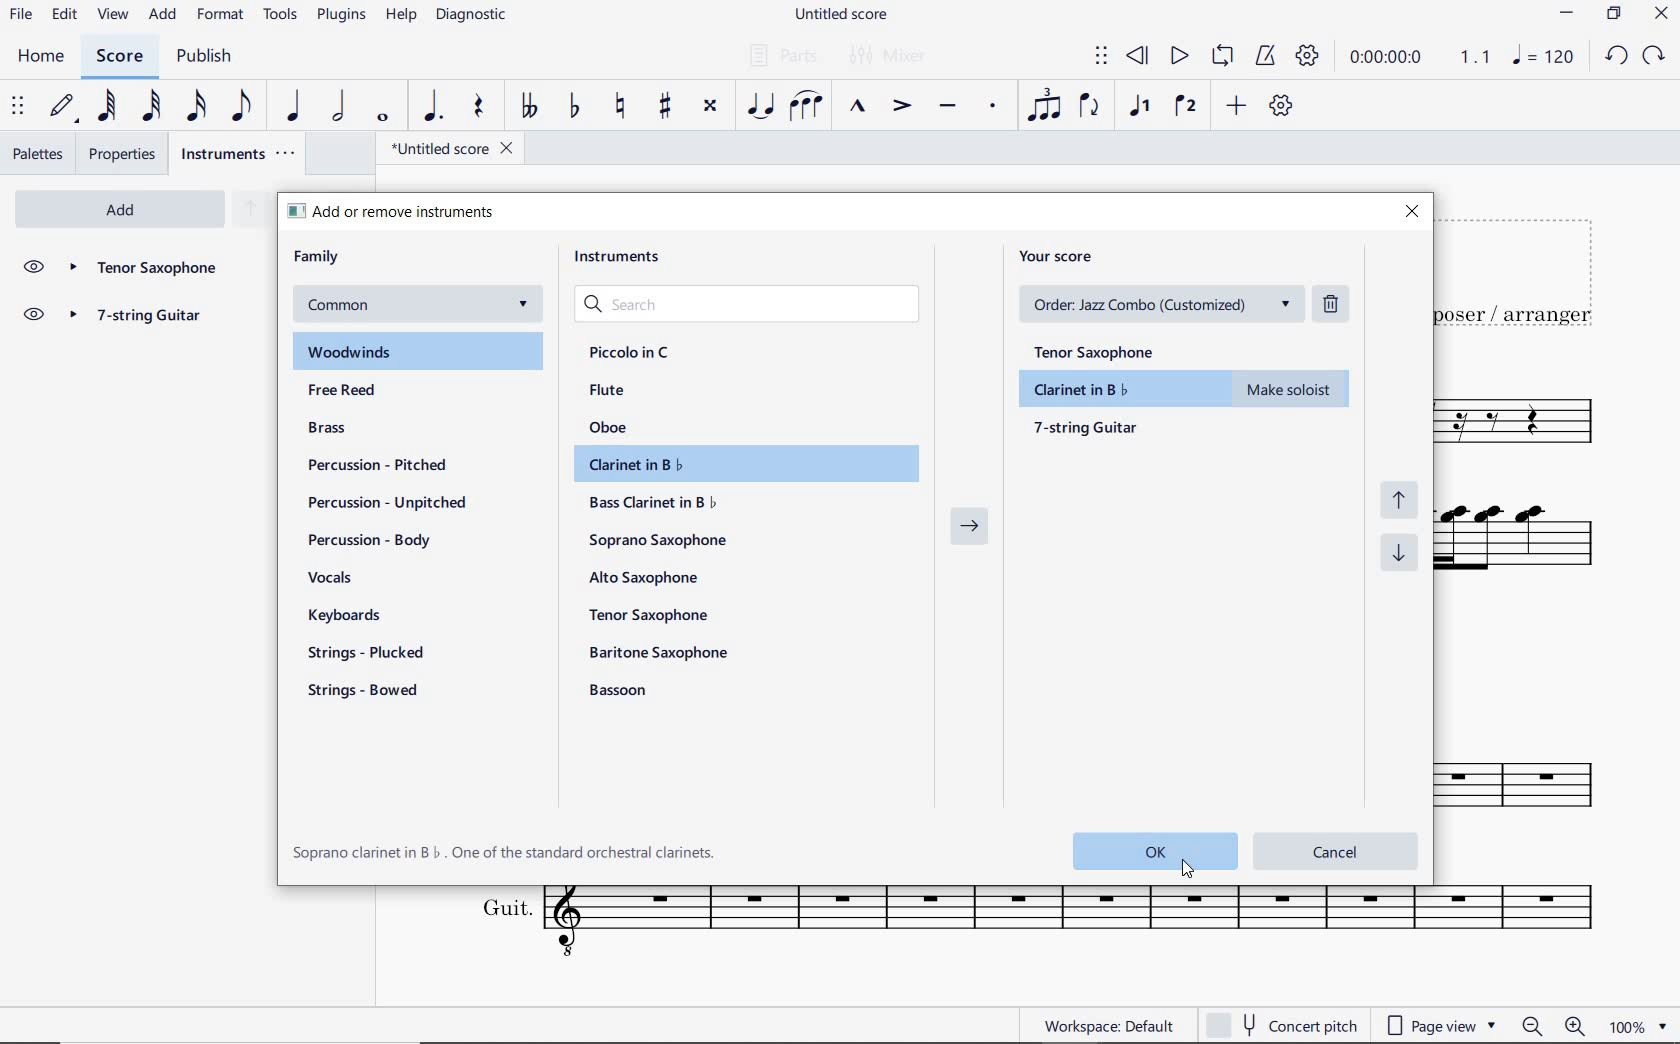 The width and height of the screenshot is (1680, 1044). What do you see at coordinates (1168, 304) in the screenshot?
I see `order: Jazz Combo` at bounding box center [1168, 304].